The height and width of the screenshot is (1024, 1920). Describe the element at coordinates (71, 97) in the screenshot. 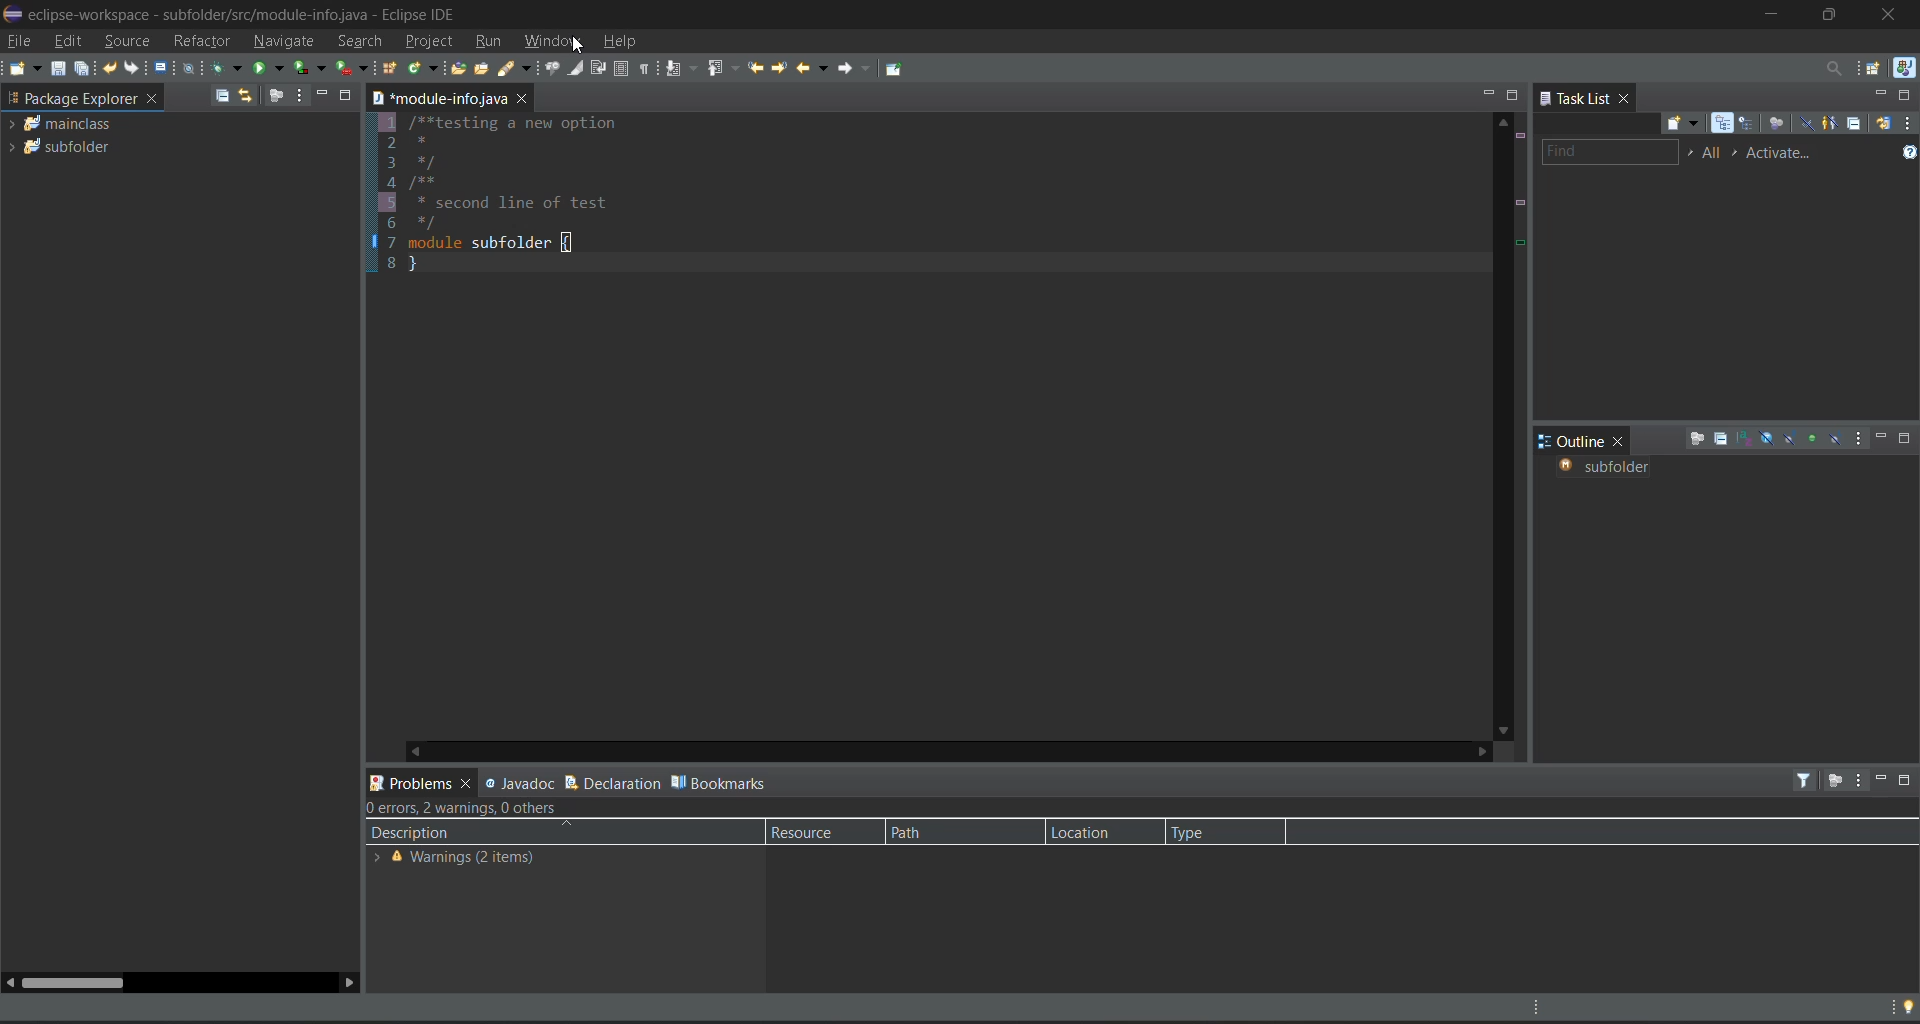

I see `package explorer` at that location.